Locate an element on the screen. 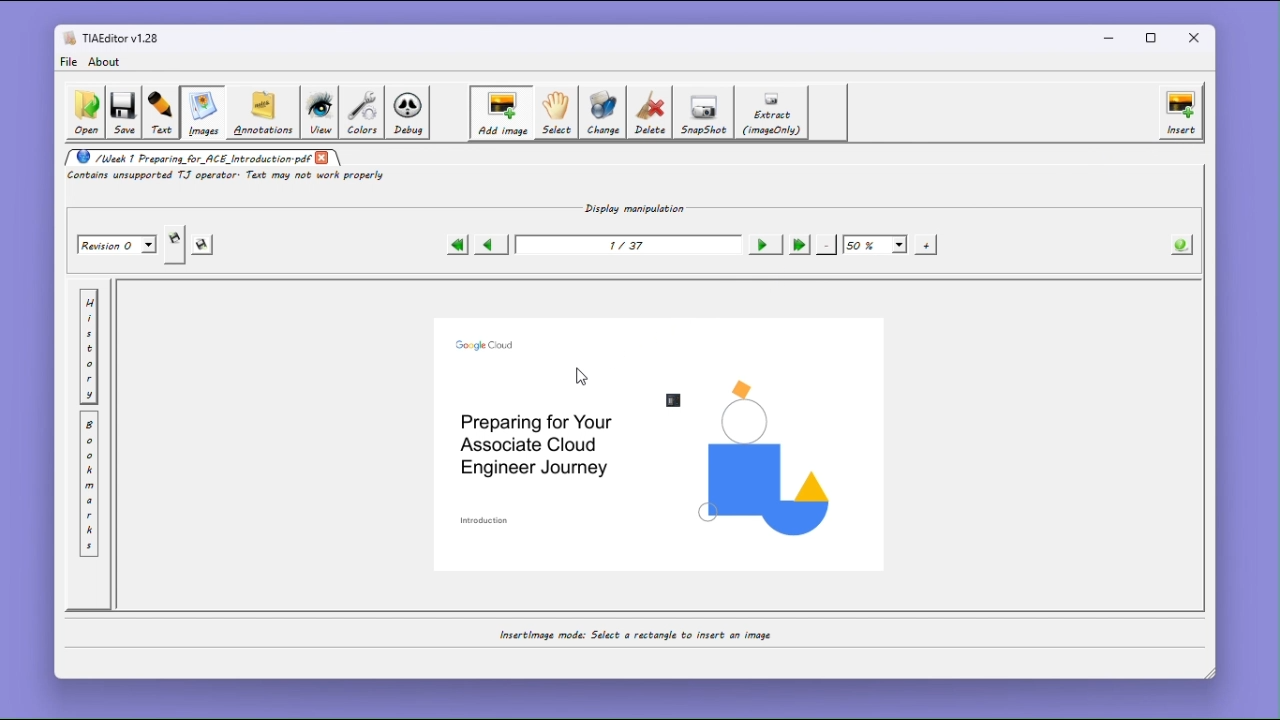  Contains unsupported TJ operator. Text may not work properly is located at coordinates (229, 177).